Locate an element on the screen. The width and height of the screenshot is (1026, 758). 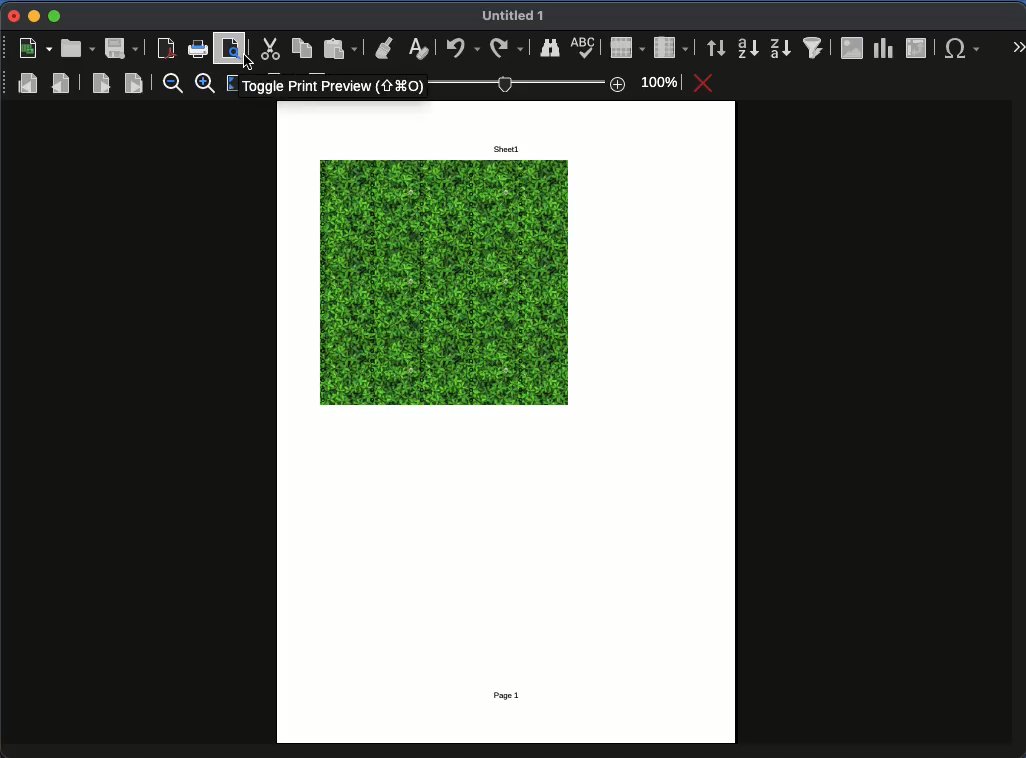
maximize is located at coordinates (56, 17).